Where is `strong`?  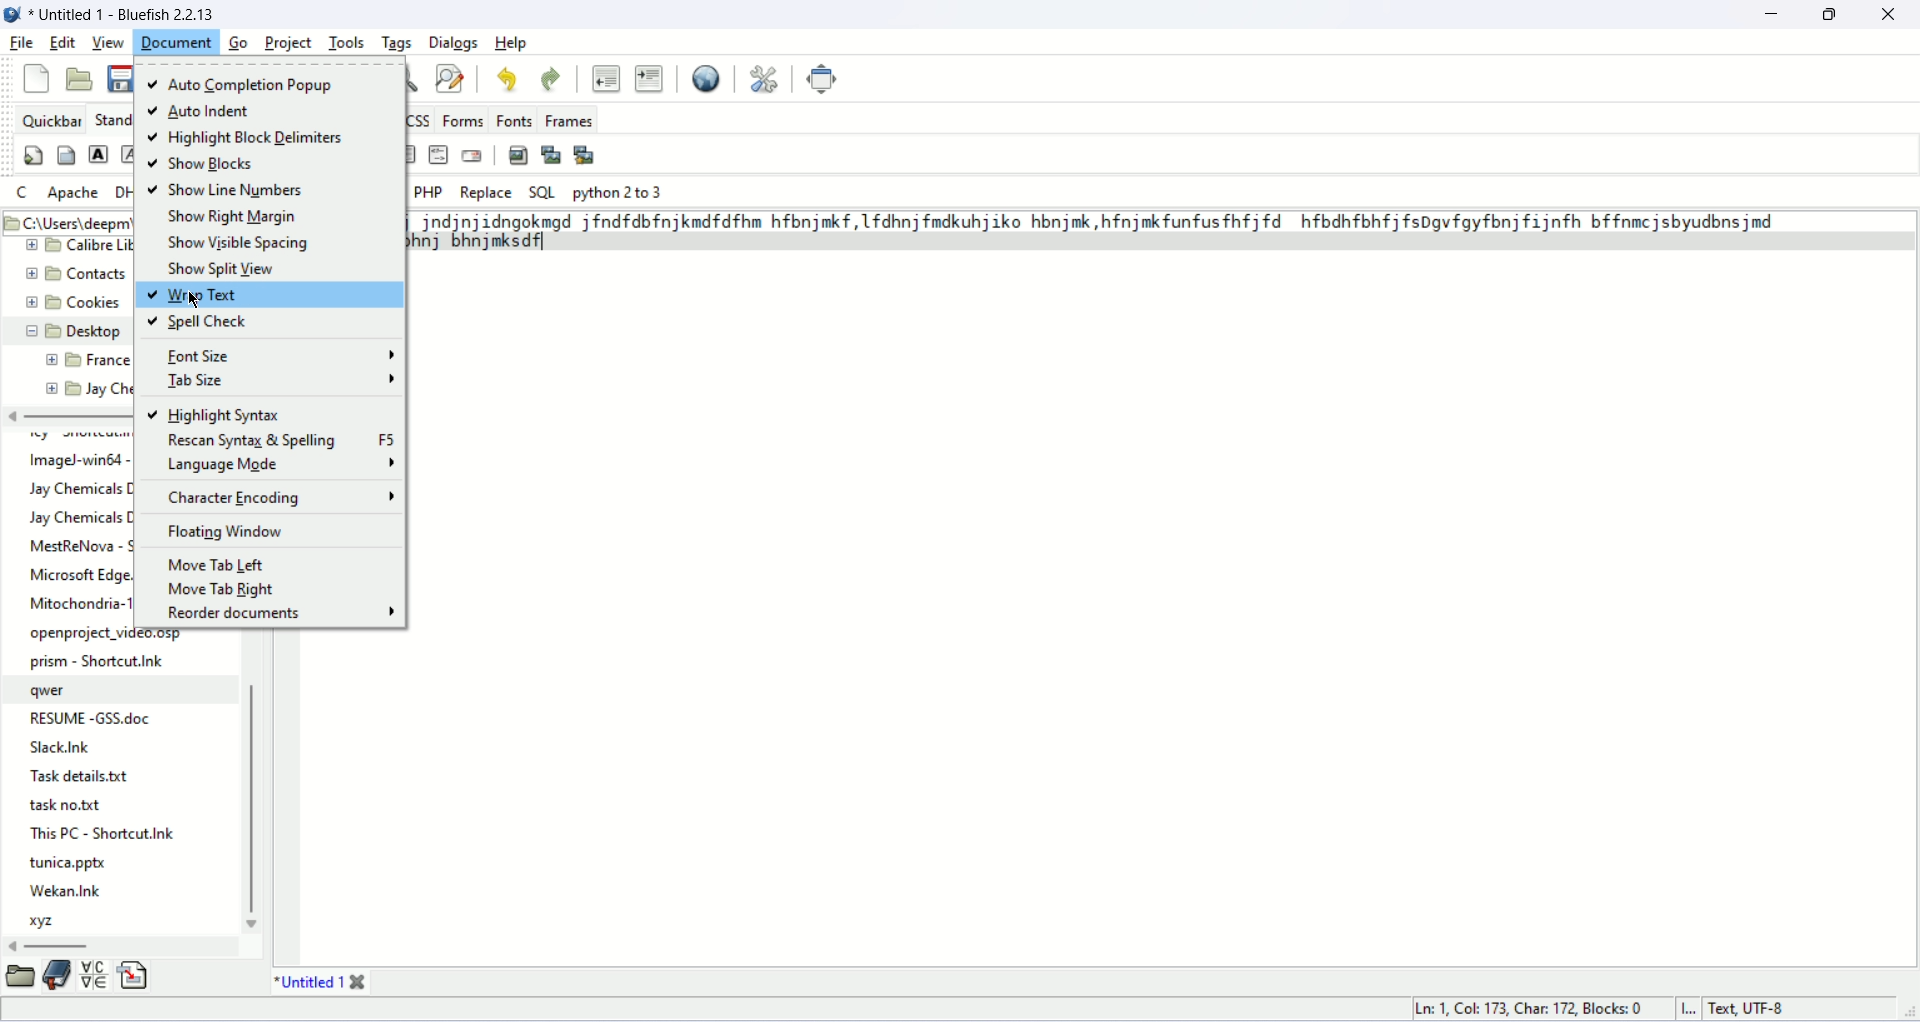 strong is located at coordinates (99, 153).